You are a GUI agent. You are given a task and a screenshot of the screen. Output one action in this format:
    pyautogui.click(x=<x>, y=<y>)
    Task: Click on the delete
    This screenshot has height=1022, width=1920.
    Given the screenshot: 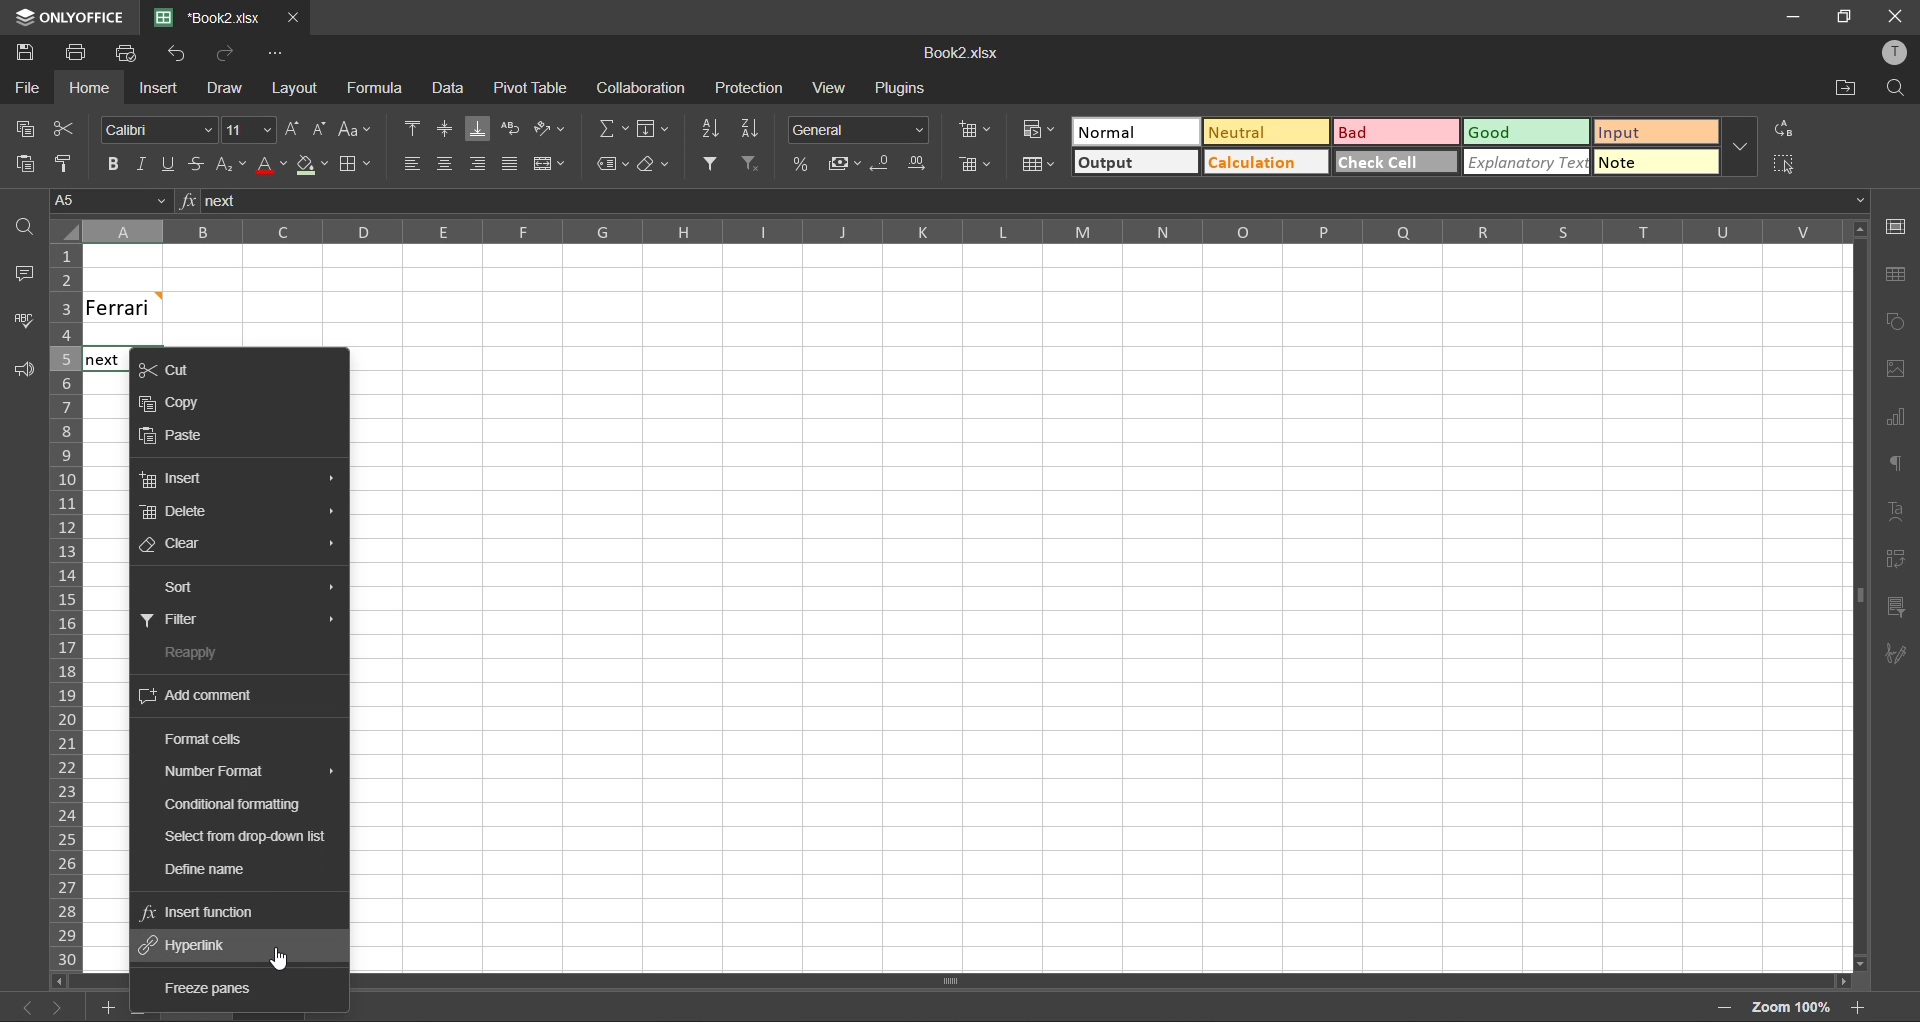 What is the action you would take?
    pyautogui.click(x=176, y=512)
    